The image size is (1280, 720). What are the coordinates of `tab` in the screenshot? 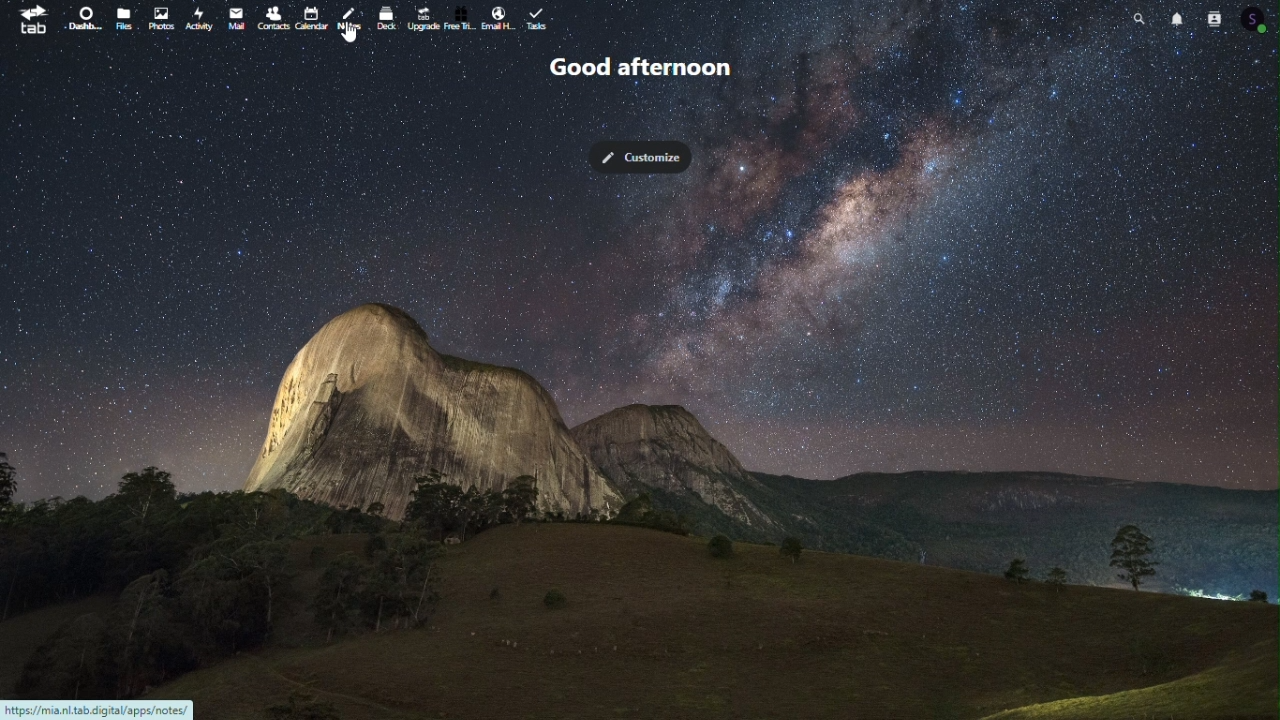 It's located at (25, 21).